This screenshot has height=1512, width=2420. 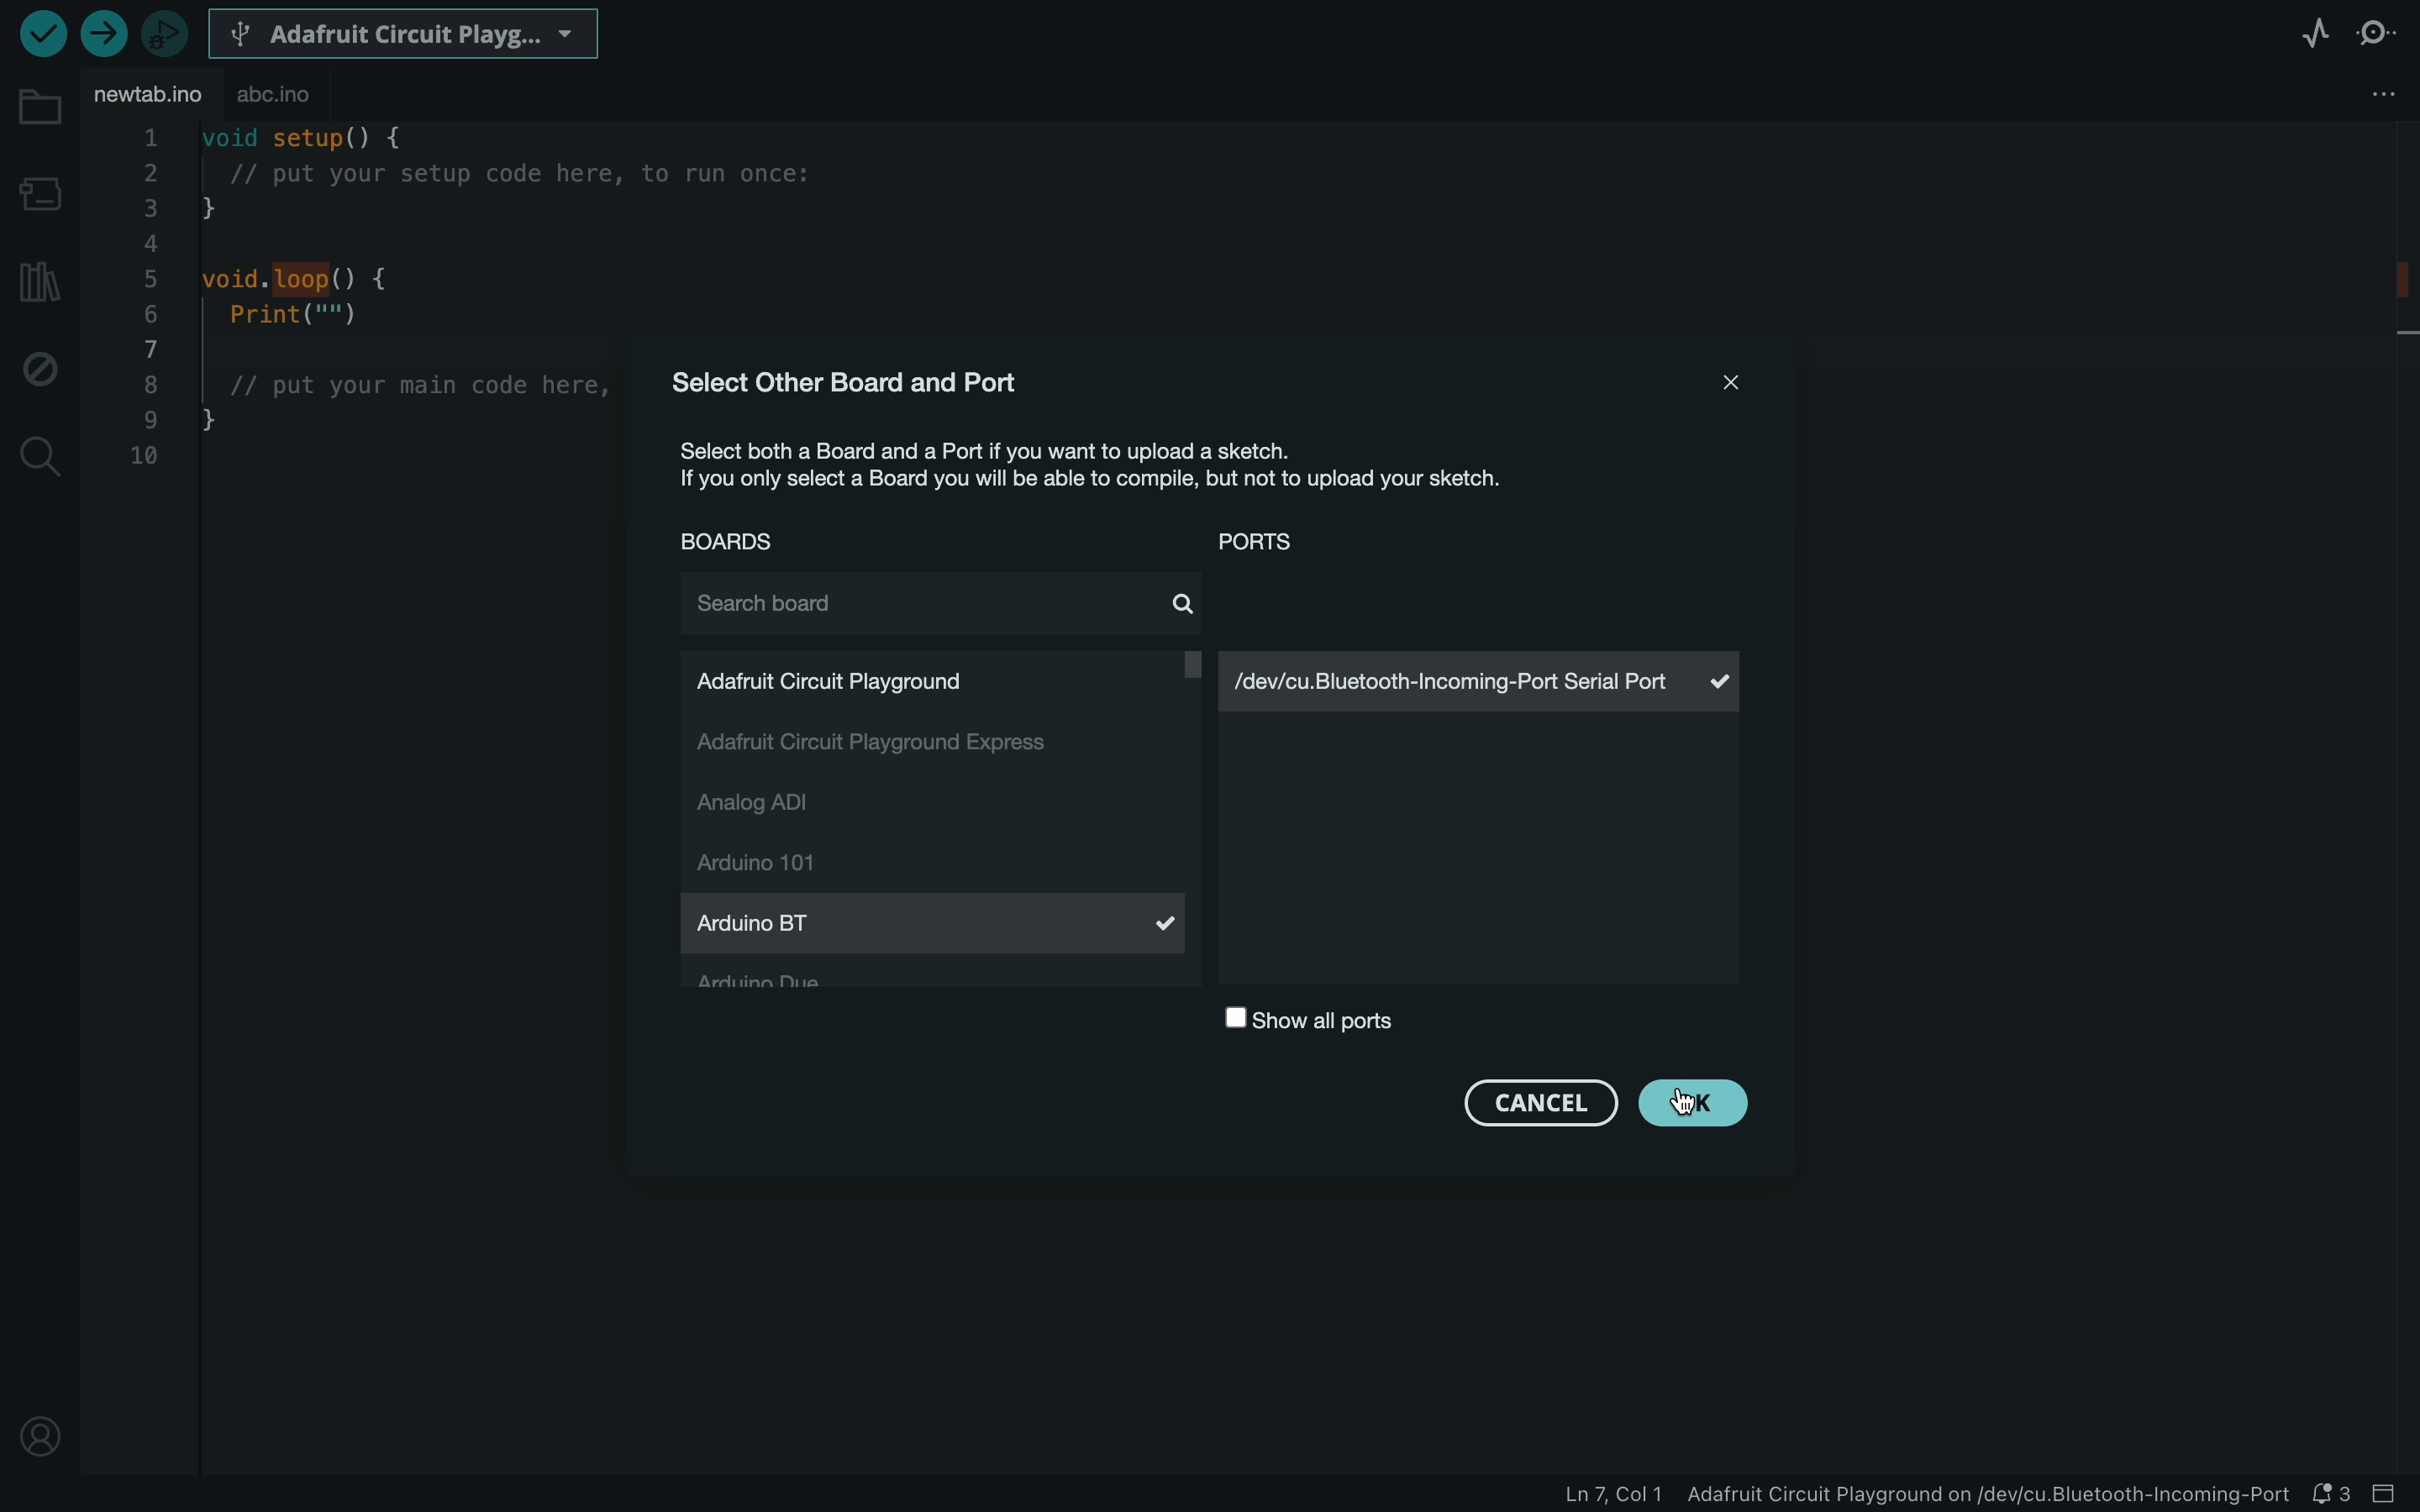 I want to click on arduino 101, so click(x=772, y=860).